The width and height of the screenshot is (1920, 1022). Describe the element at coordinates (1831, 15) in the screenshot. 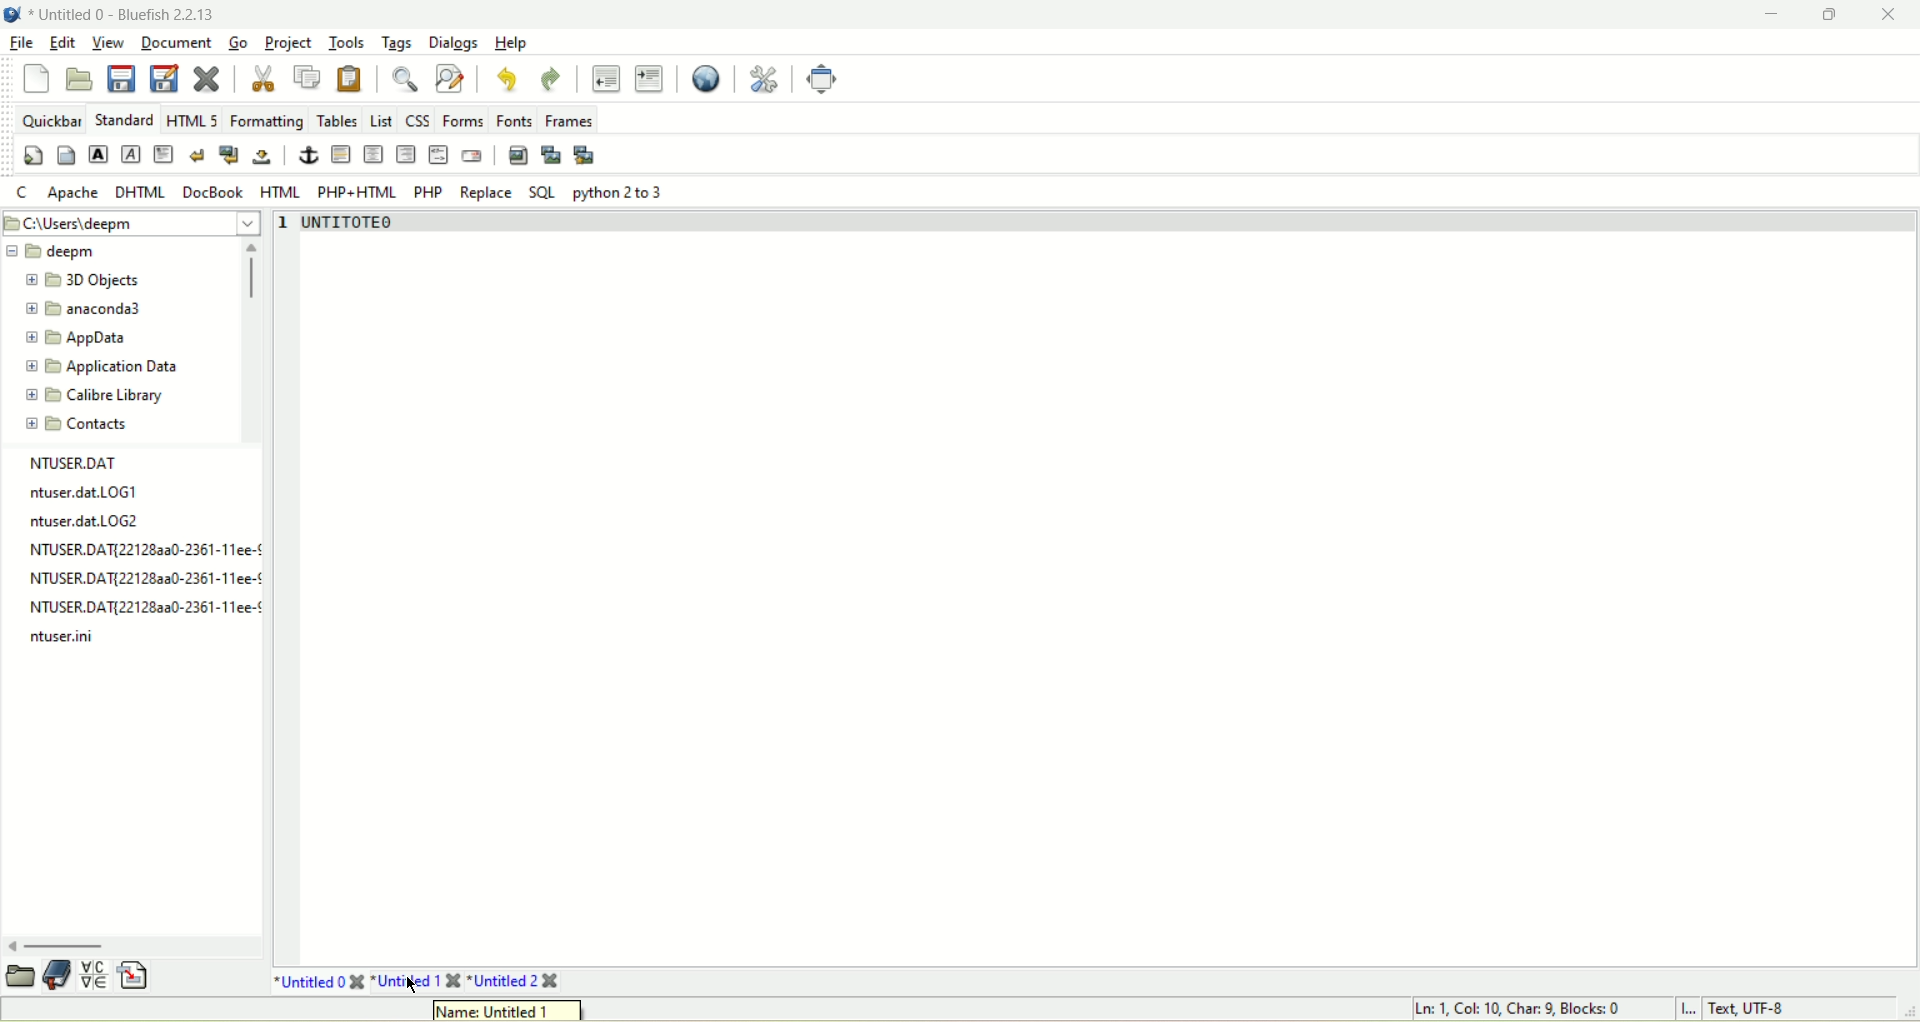

I see `maximize` at that location.